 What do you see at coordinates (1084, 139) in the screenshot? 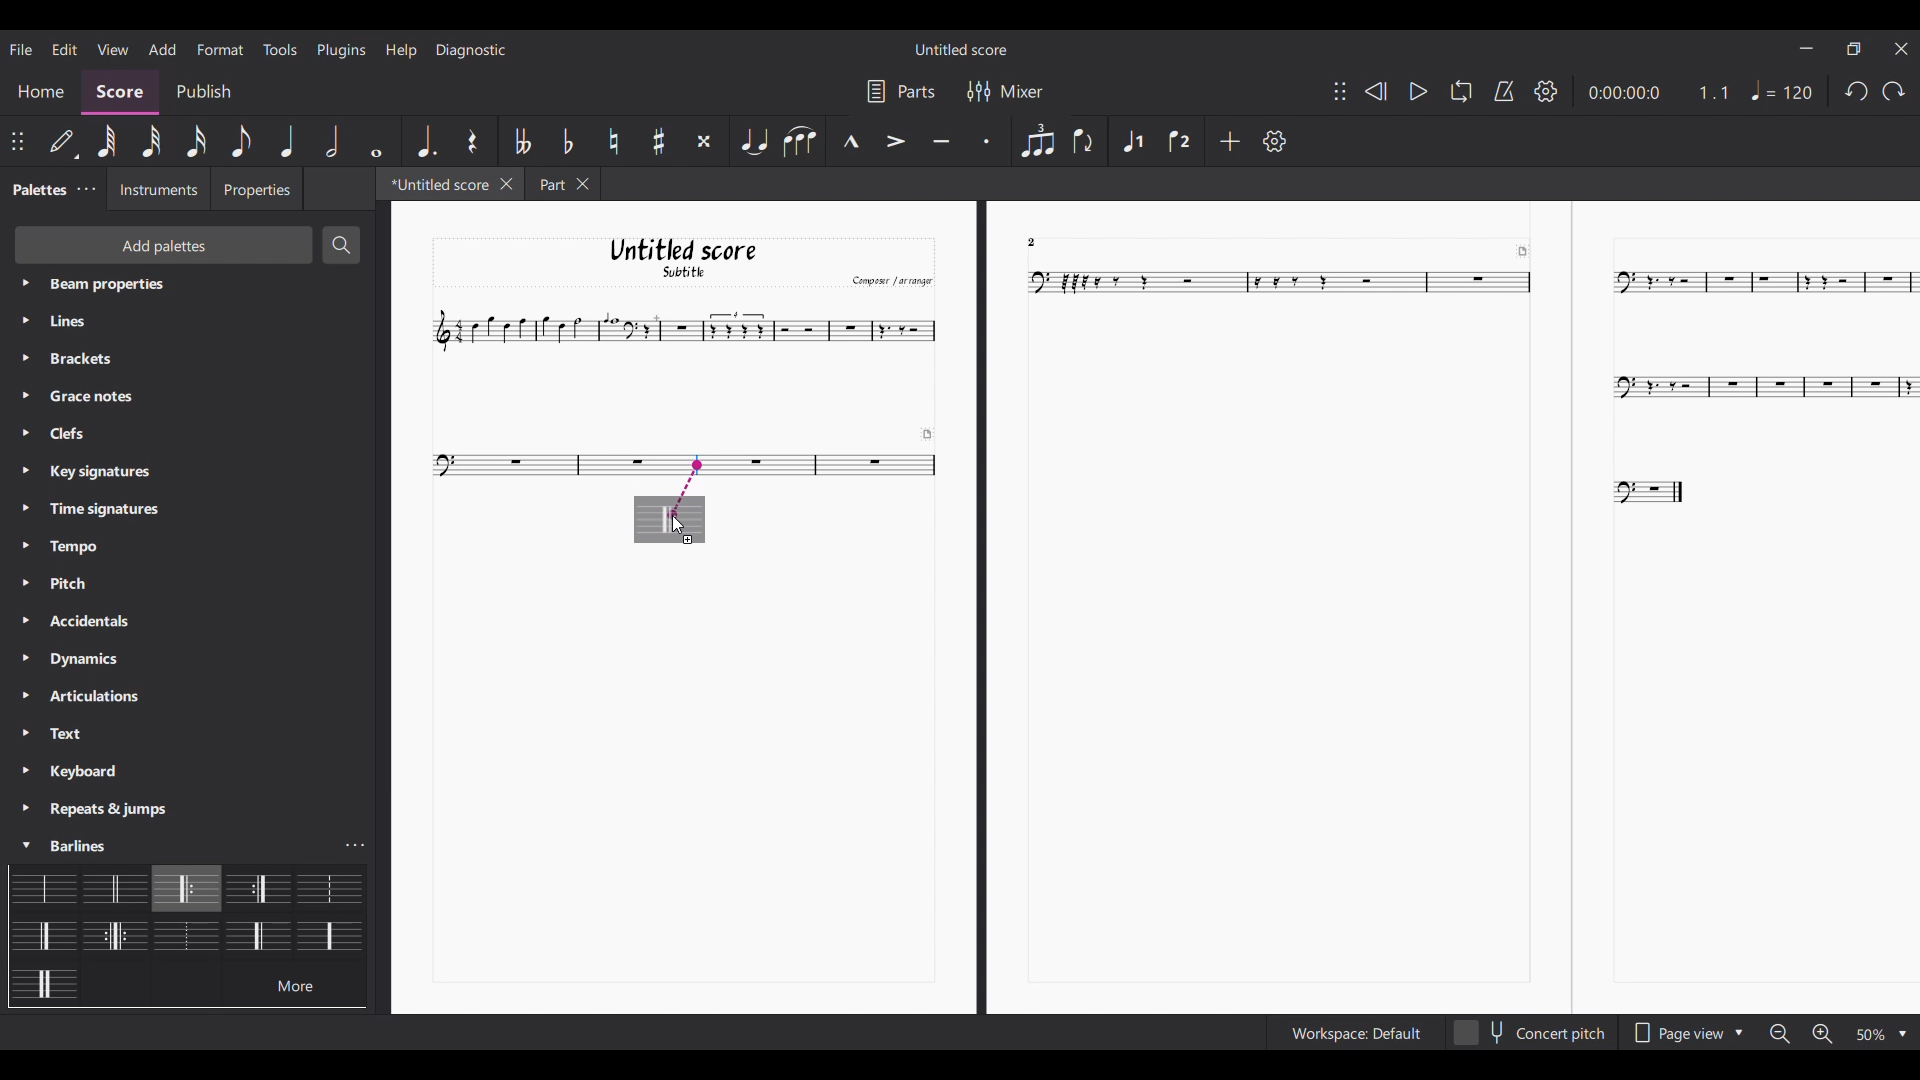
I see `Flip direction` at bounding box center [1084, 139].